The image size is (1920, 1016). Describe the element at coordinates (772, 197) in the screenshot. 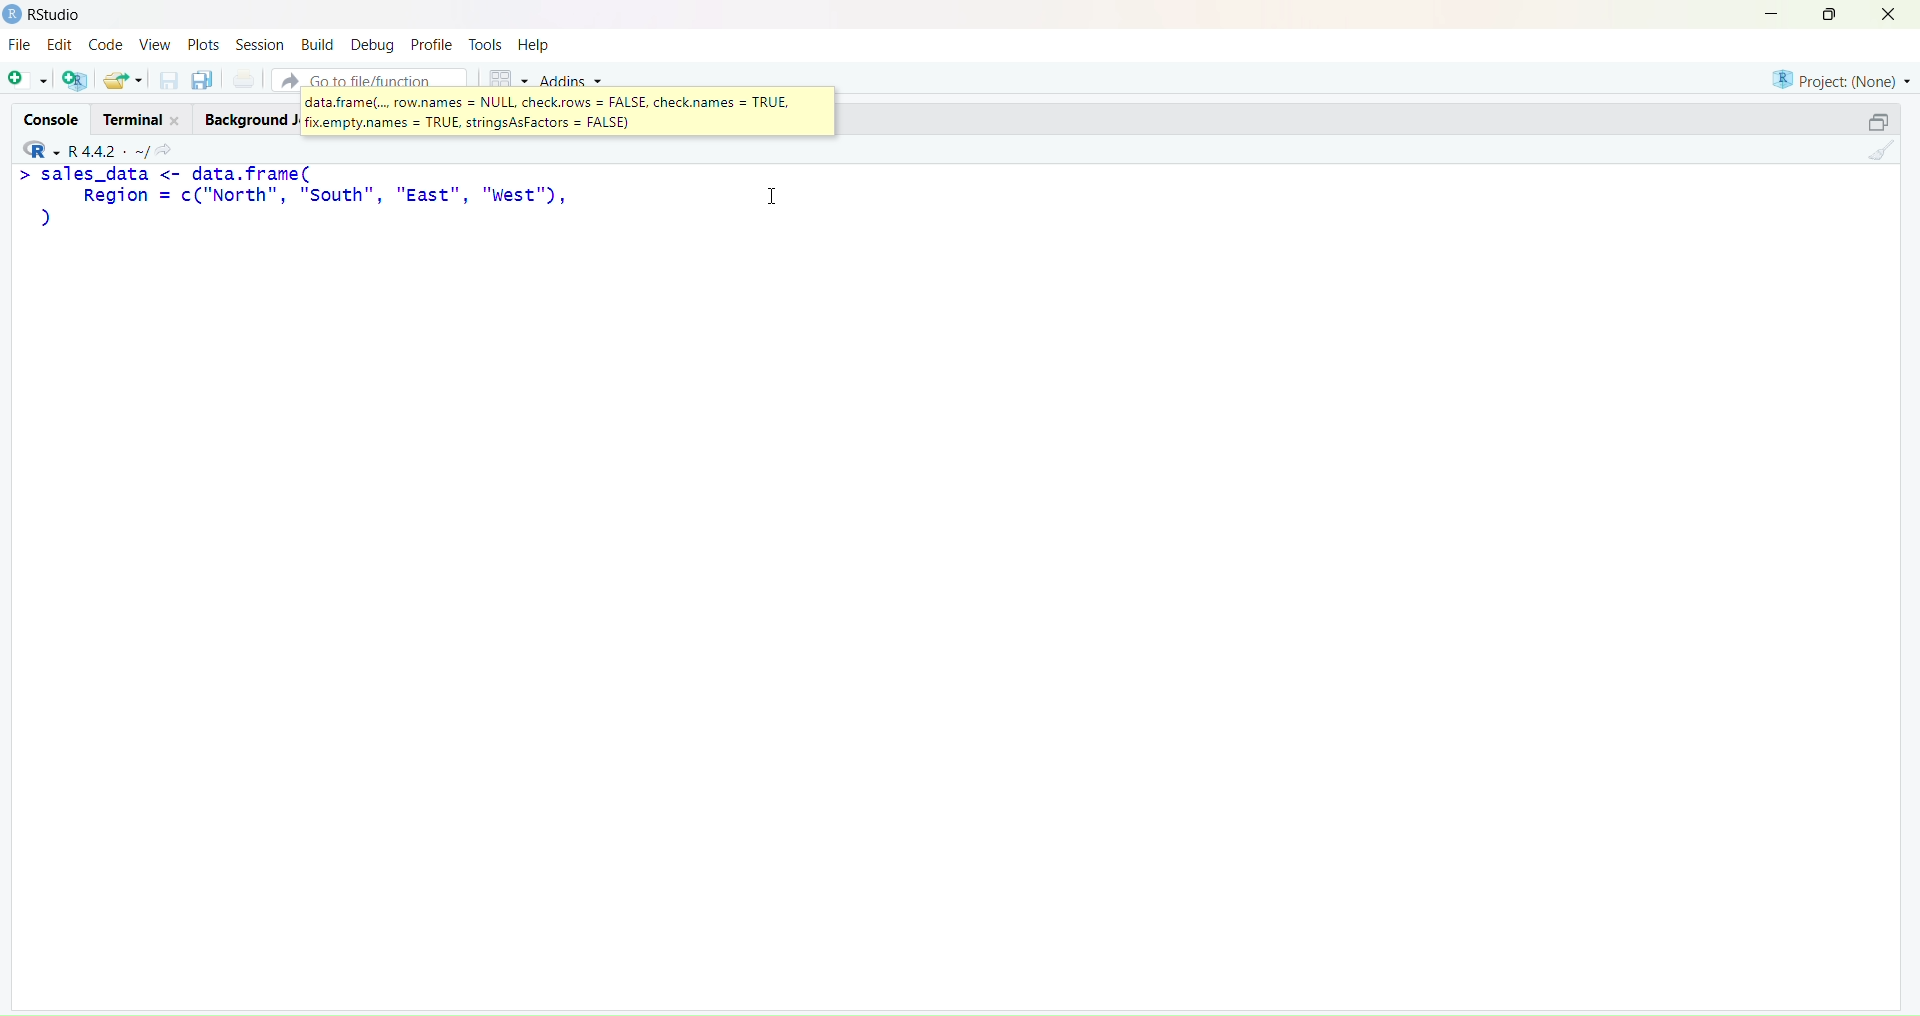

I see `cursor` at that location.